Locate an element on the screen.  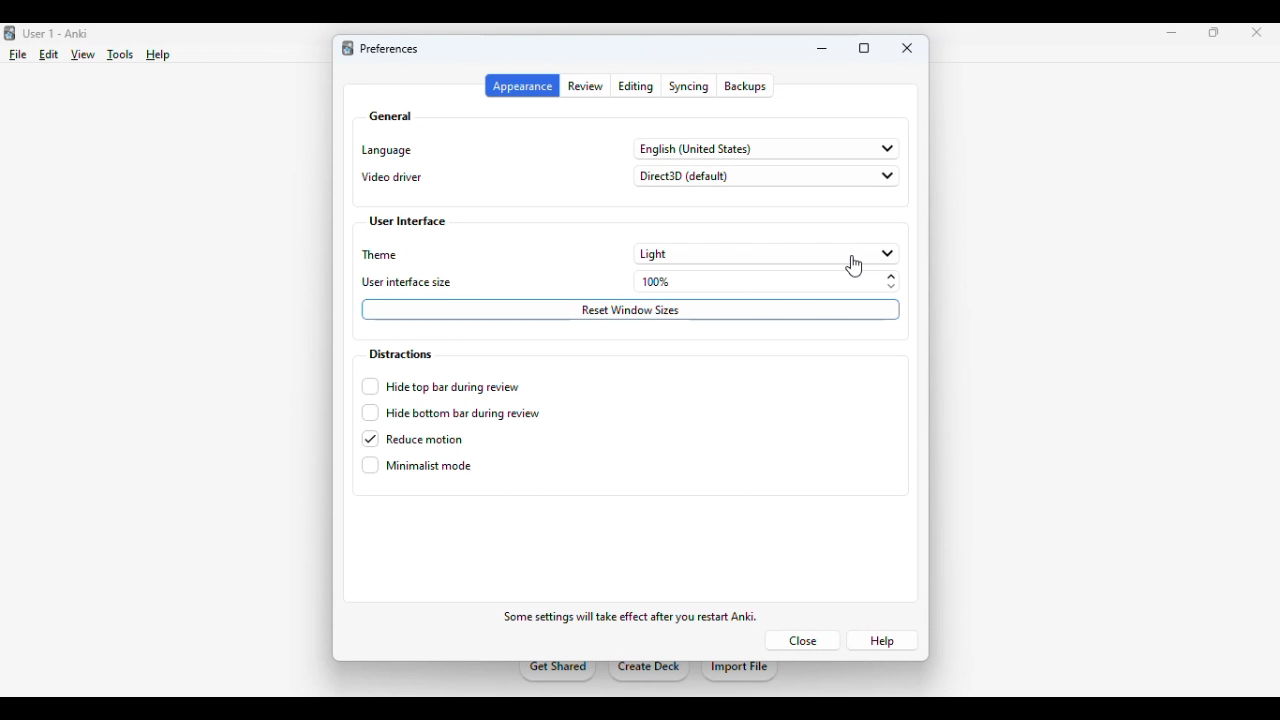
maximize is located at coordinates (864, 49).